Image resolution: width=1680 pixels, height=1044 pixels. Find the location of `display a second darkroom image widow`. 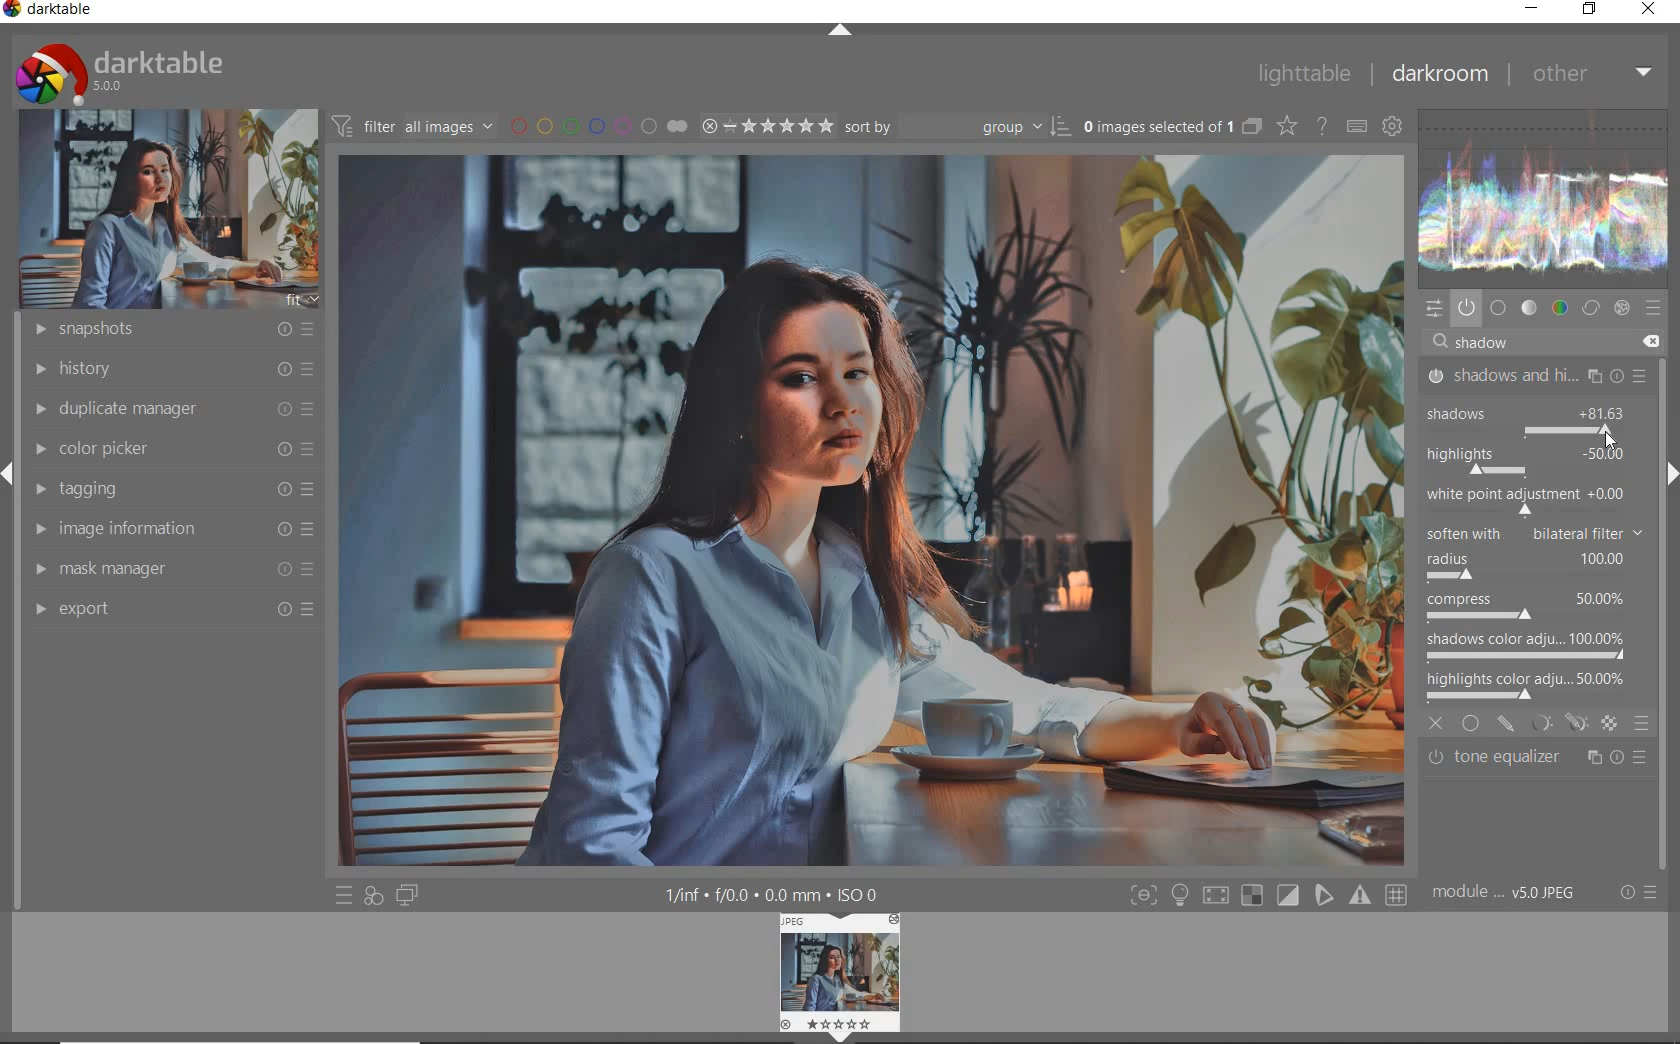

display a second darkroom image widow is located at coordinates (411, 897).